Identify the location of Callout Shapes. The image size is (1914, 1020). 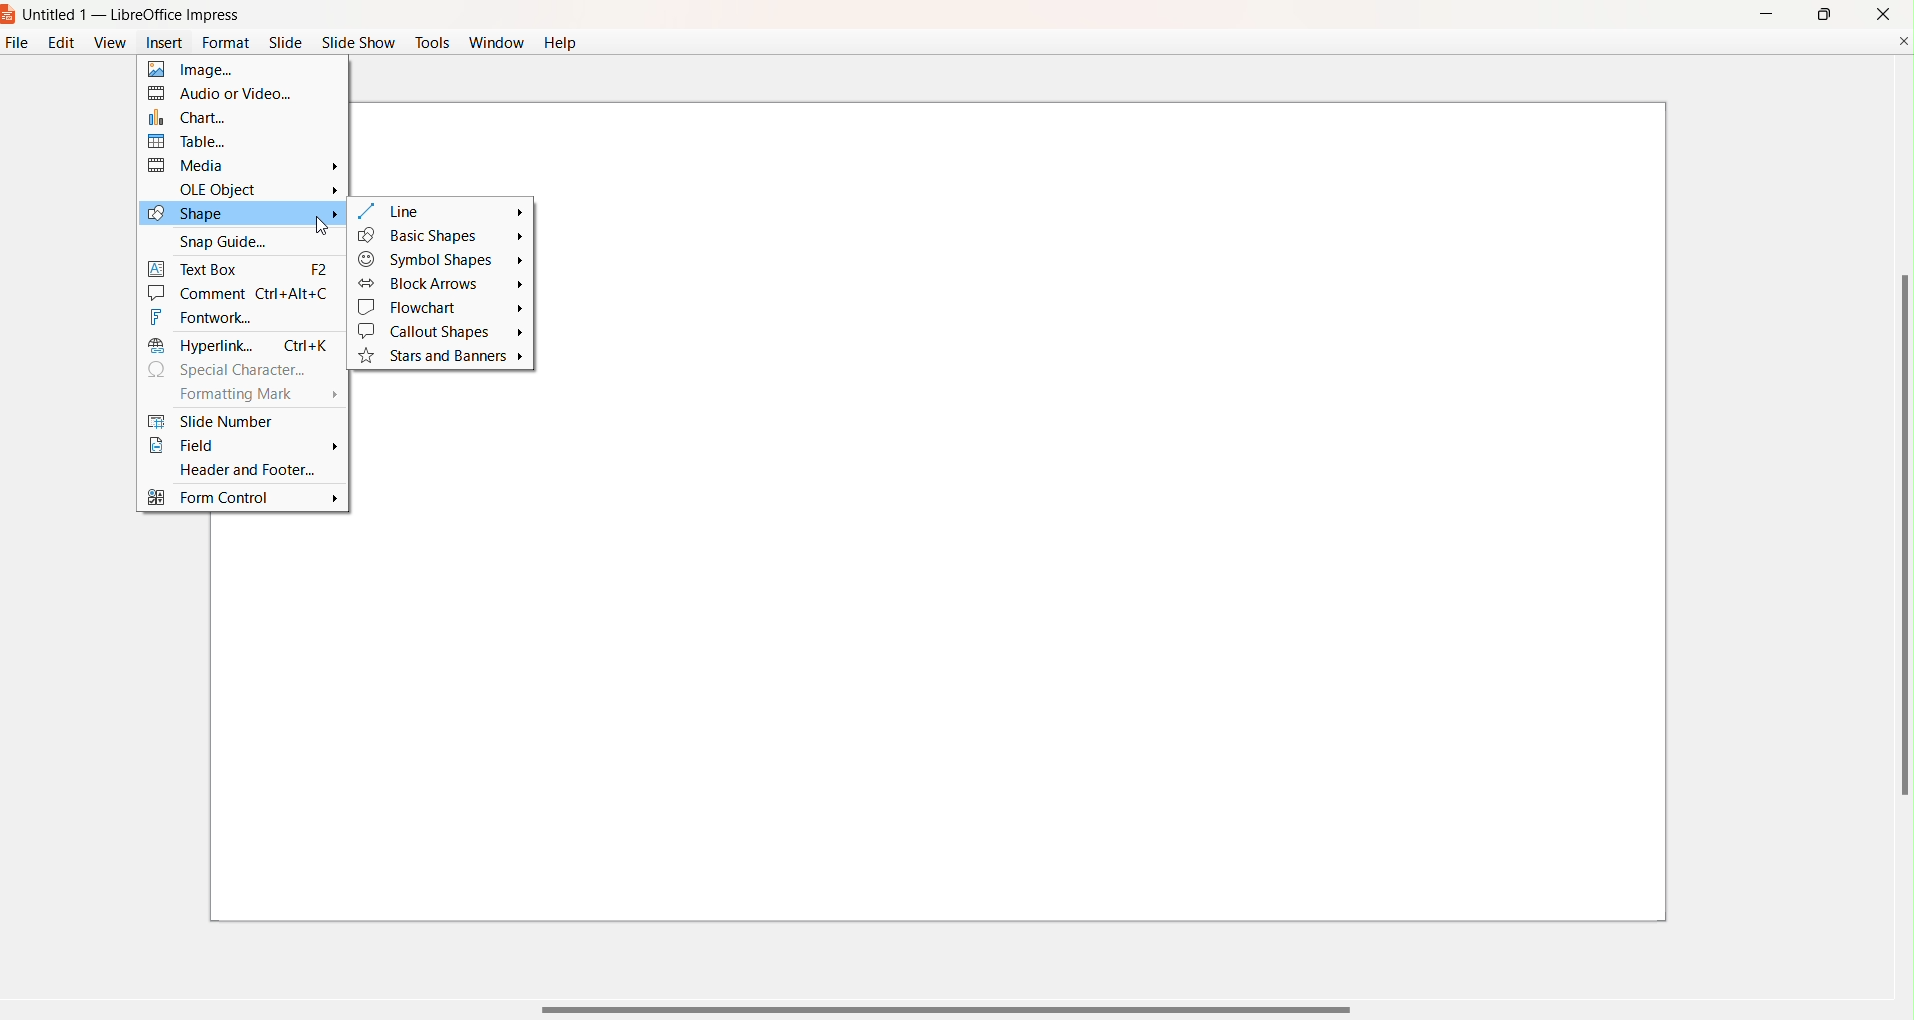
(440, 332).